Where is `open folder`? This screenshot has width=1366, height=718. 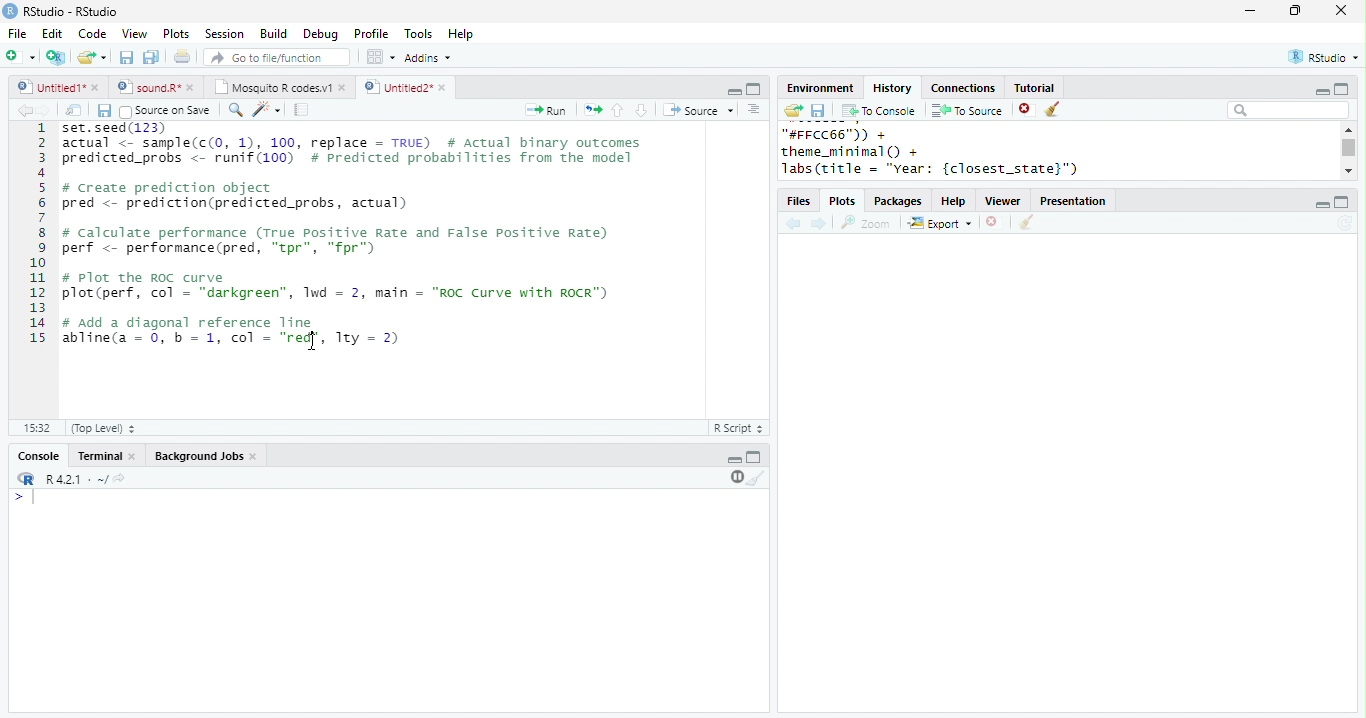 open folder is located at coordinates (792, 110).